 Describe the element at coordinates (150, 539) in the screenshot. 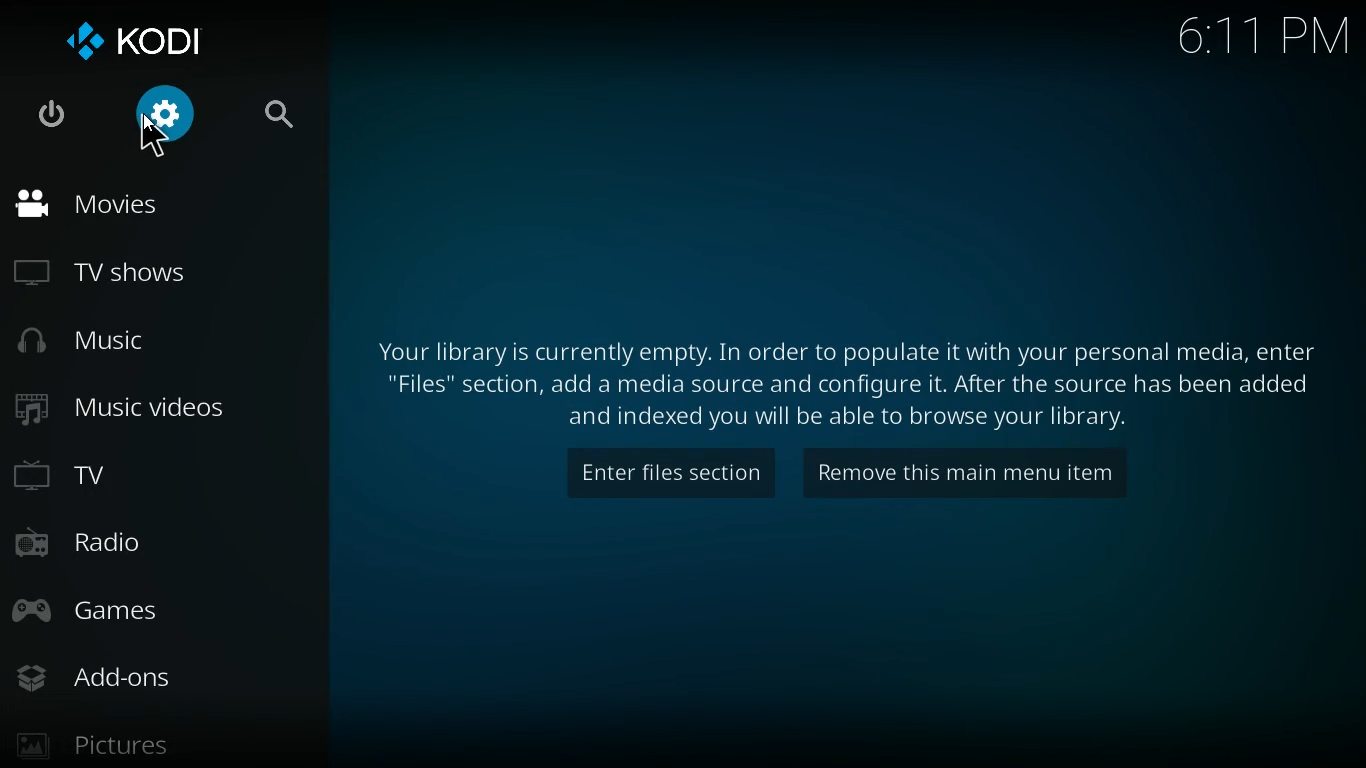

I see `radio` at that location.